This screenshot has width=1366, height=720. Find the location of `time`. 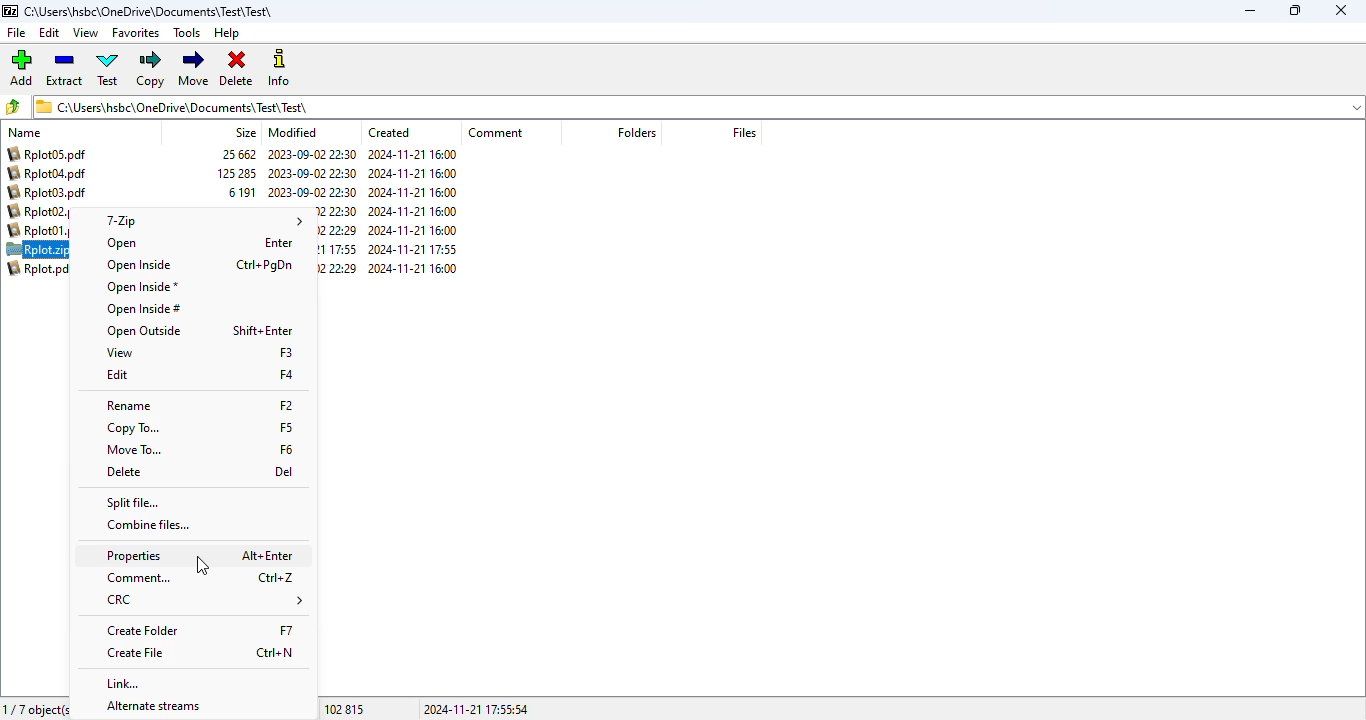

time is located at coordinates (336, 243).